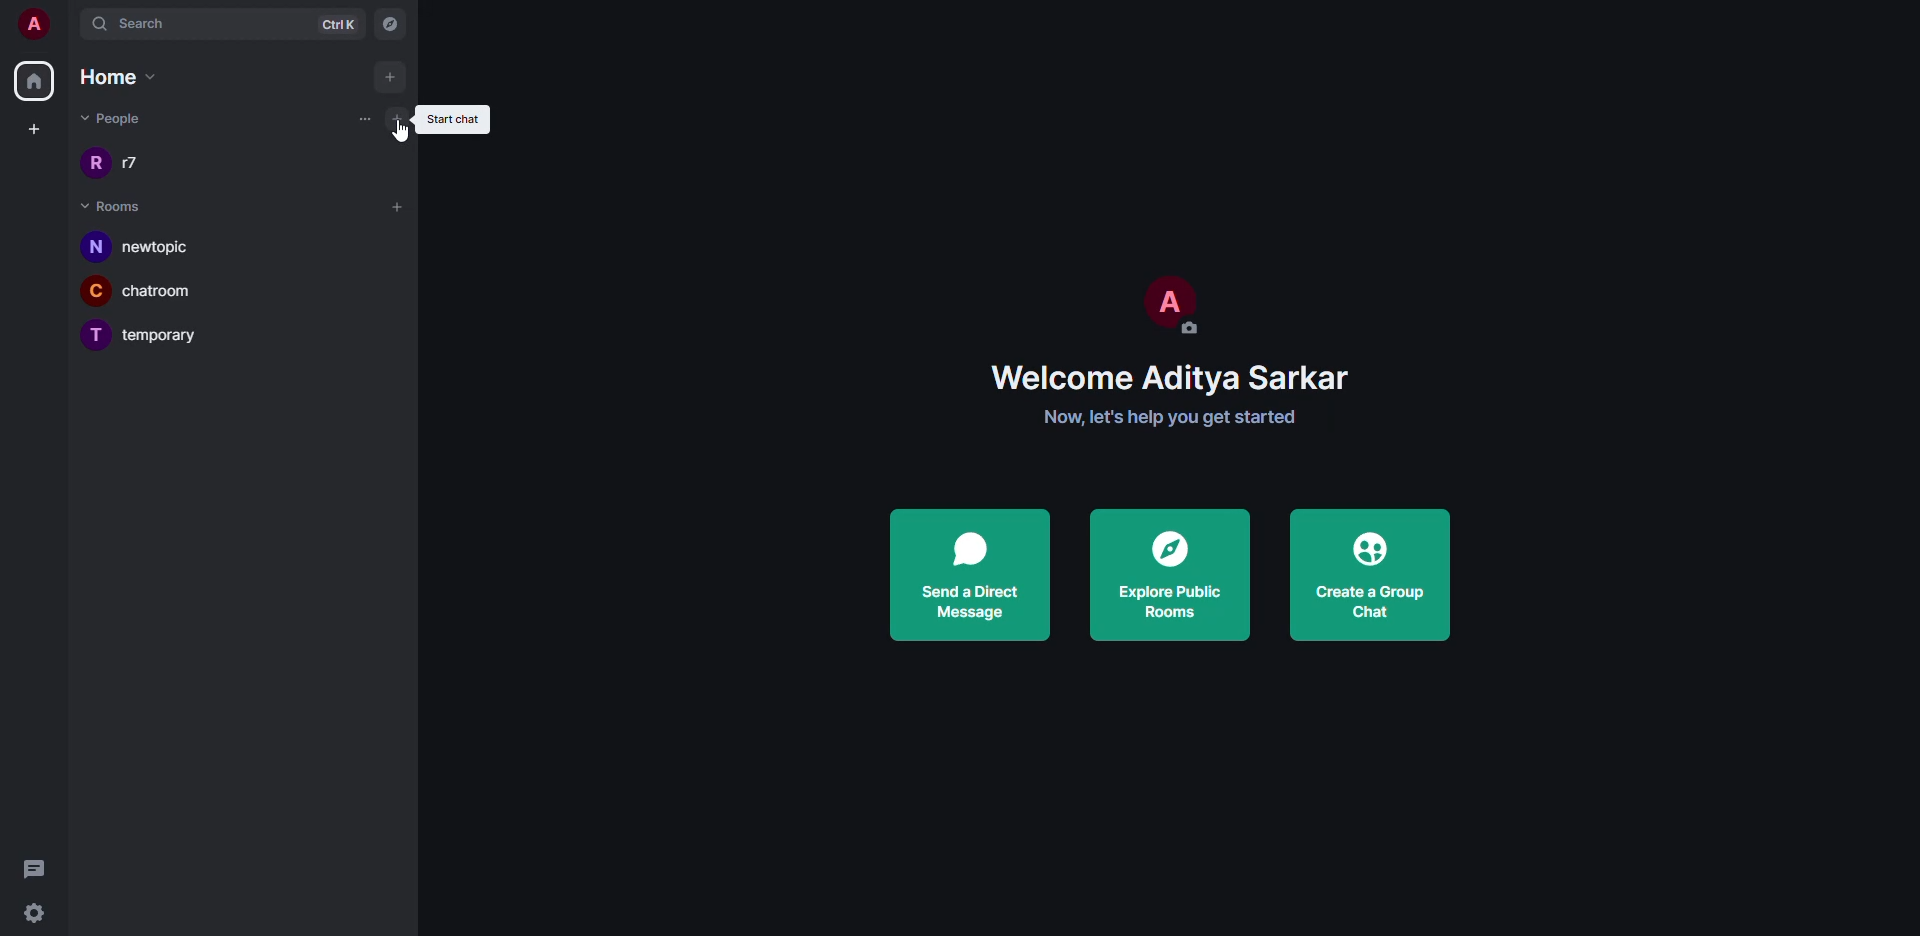 This screenshot has height=936, width=1920. I want to click on add, so click(389, 75).